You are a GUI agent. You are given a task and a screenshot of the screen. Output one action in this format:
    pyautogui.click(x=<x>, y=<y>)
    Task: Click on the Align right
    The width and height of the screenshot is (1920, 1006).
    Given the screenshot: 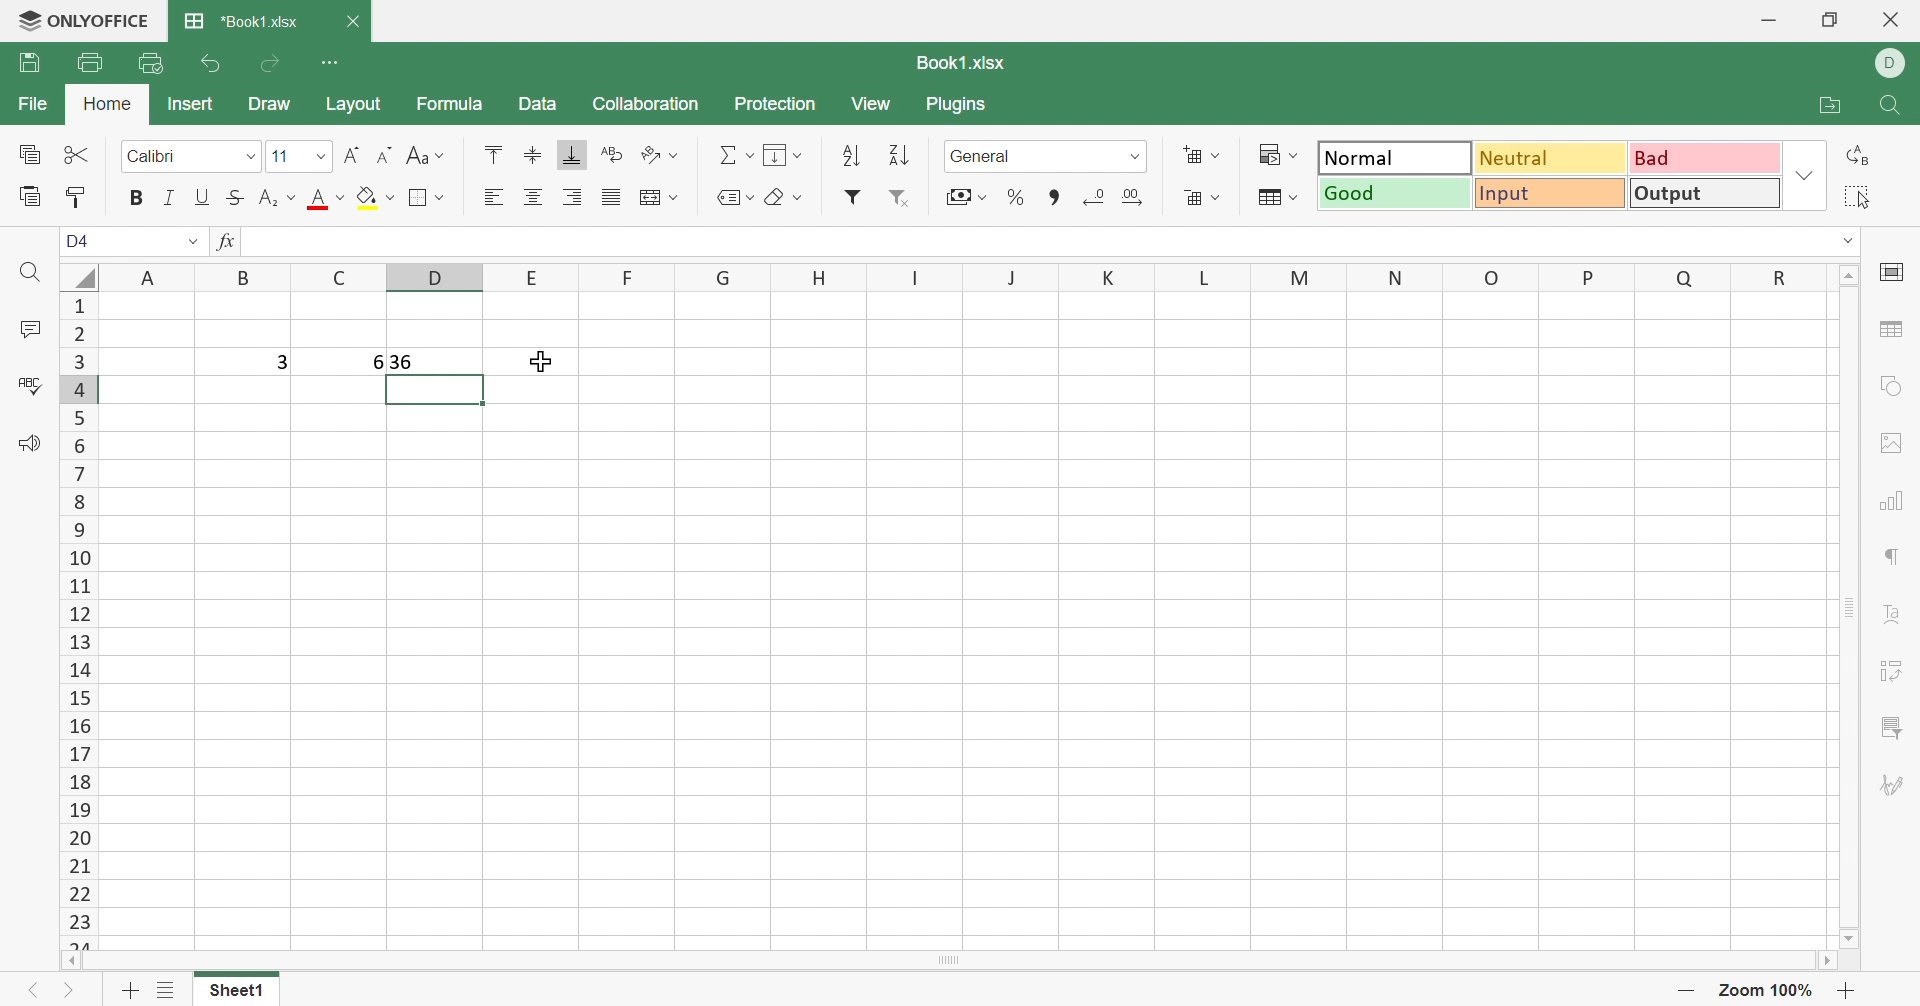 What is the action you would take?
    pyautogui.click(x=571, y=197)
    